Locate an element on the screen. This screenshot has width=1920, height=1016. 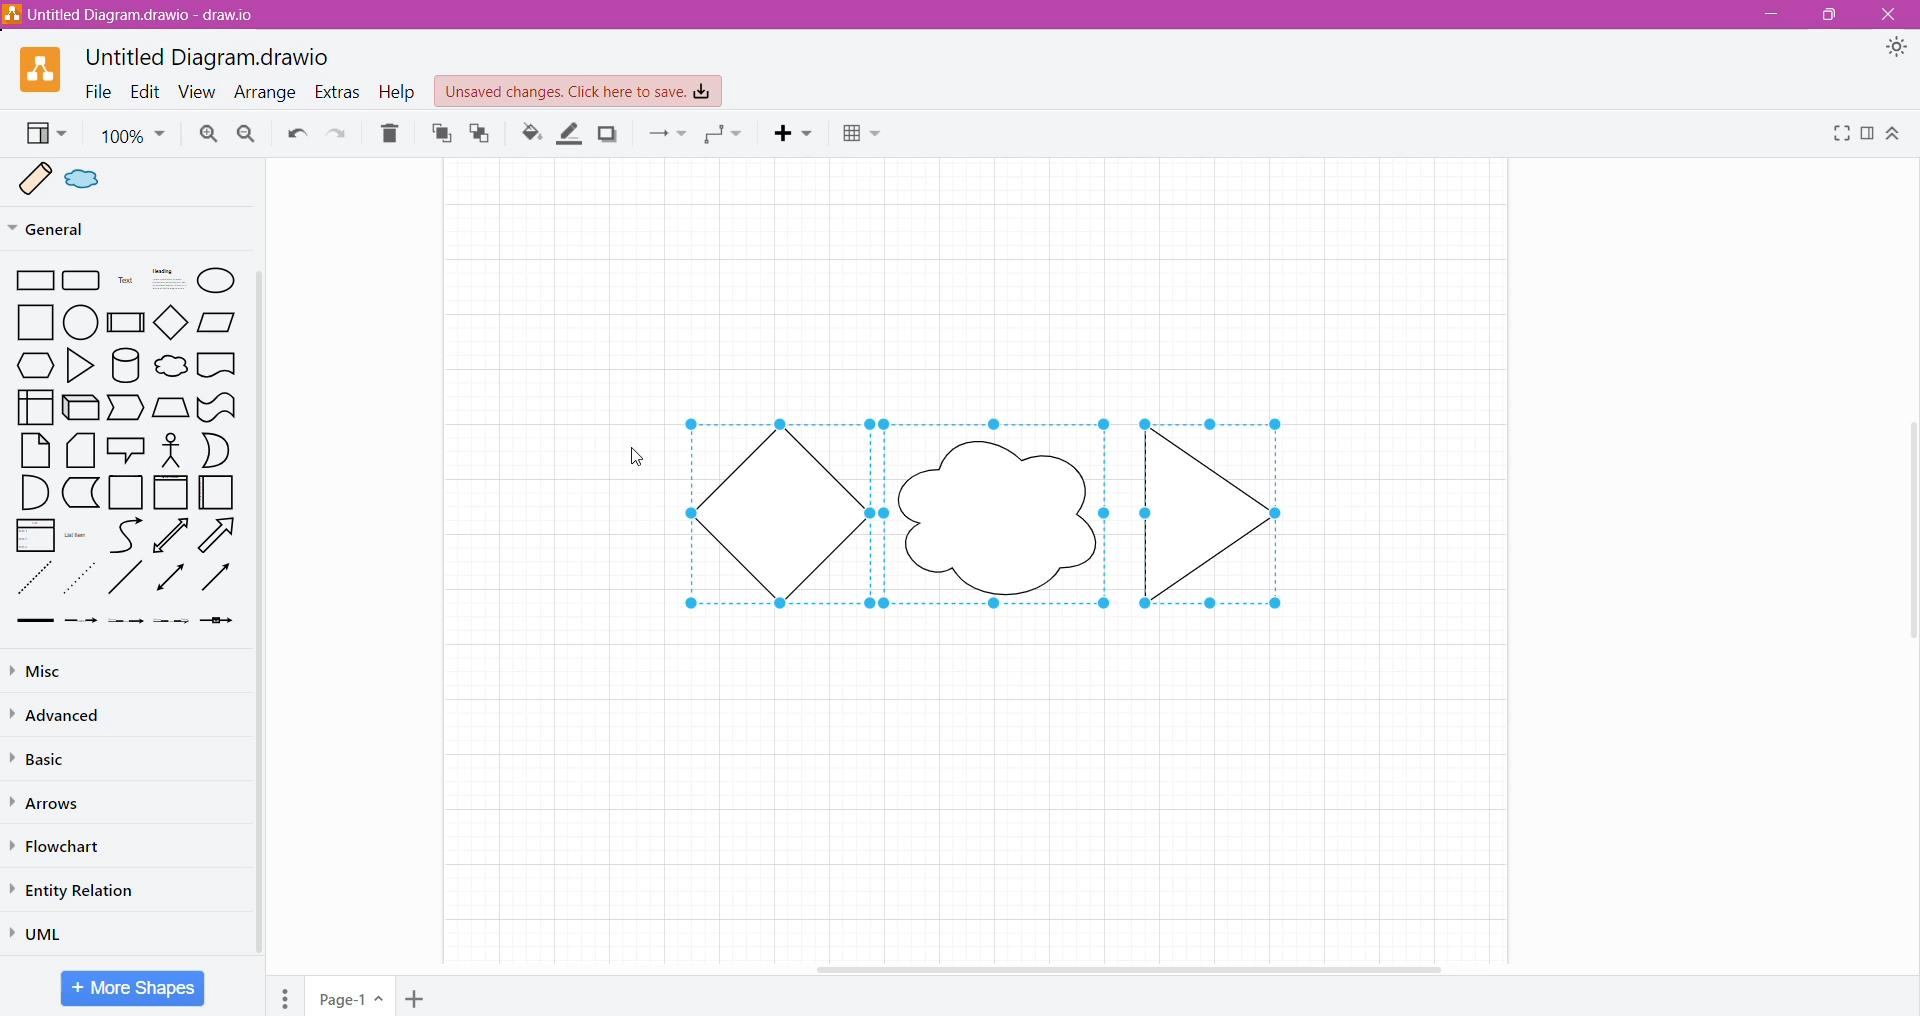
Fill Color is located at coordinates (526, 134).